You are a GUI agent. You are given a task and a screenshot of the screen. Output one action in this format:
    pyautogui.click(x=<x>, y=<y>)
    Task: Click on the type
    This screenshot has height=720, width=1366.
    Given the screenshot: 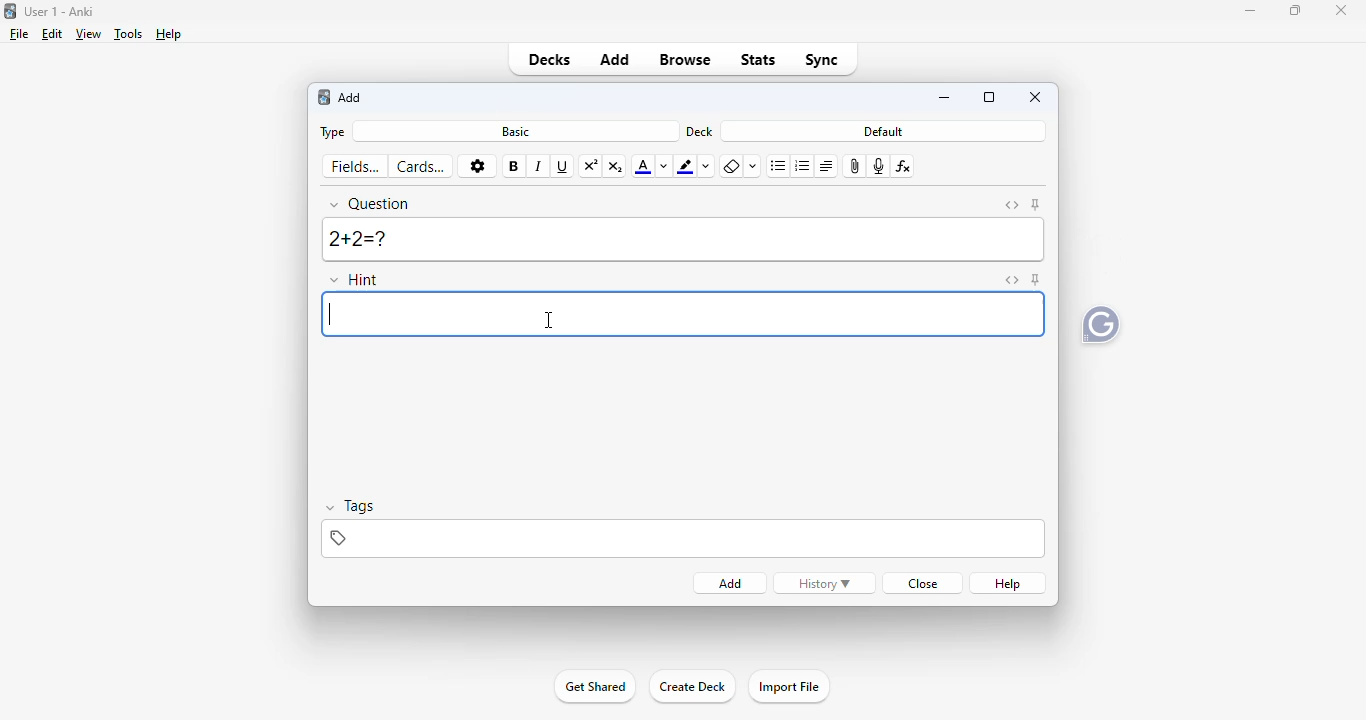 What is the action you would take?
    pyautogui.click(x=334, y=133)
    